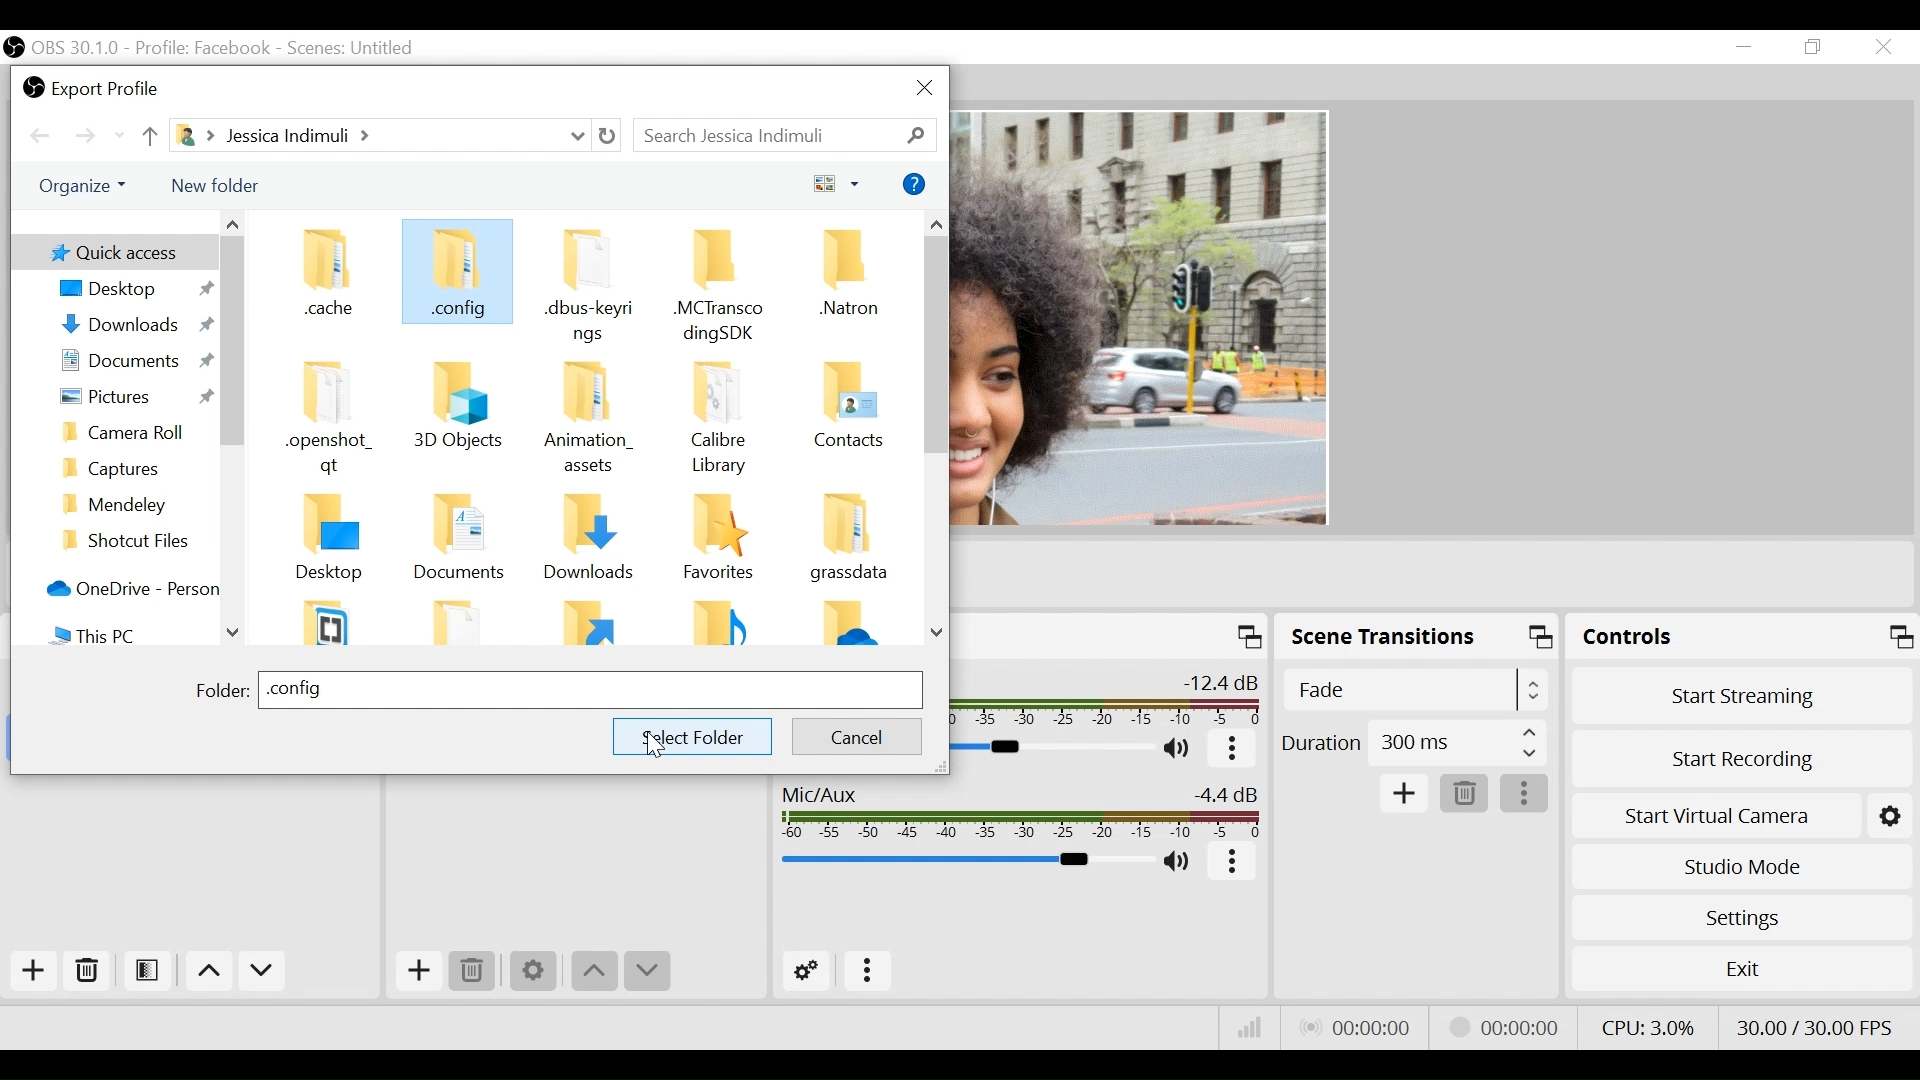 Image resolution: width=1920 pixels, height=1080 pixels. Describe the element at coordinates (14, 47) in the screenshot. I see `OBS Studio Desktop Icon` at that location.